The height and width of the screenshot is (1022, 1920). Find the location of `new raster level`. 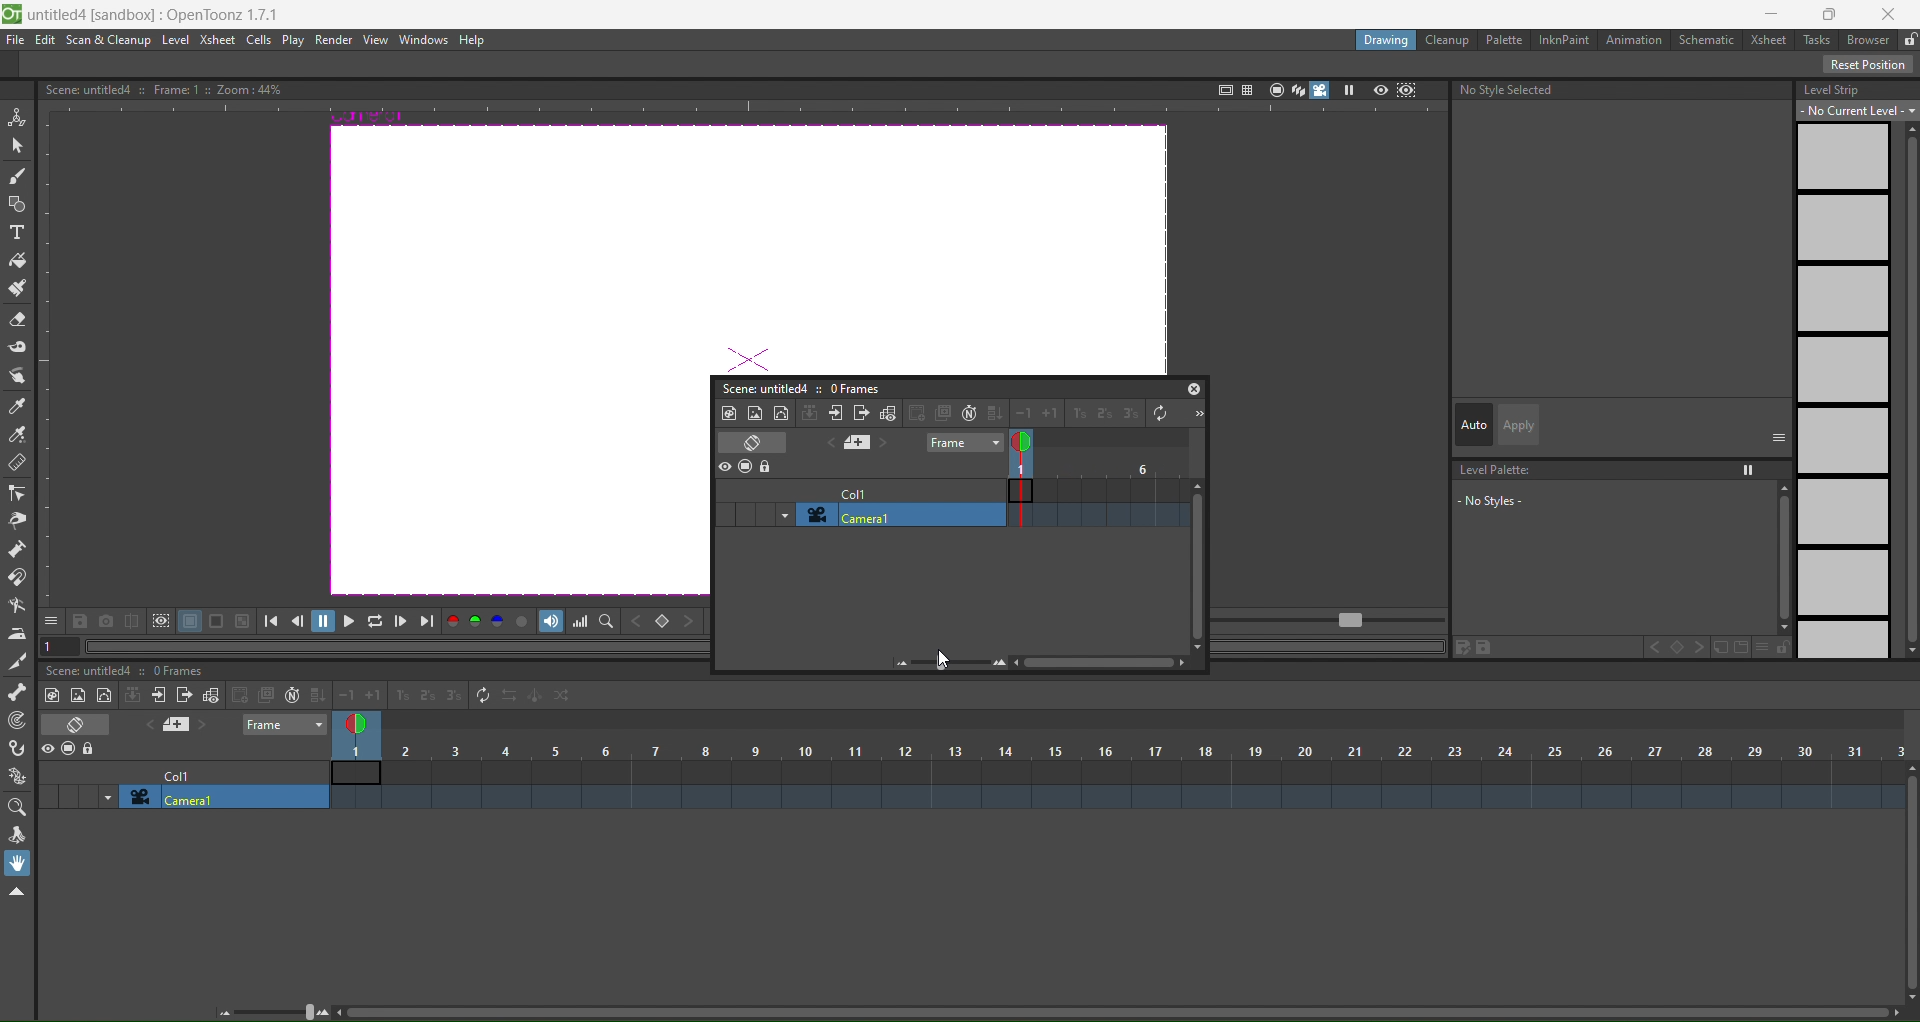

new raster level is located at coordinates (754, 411).